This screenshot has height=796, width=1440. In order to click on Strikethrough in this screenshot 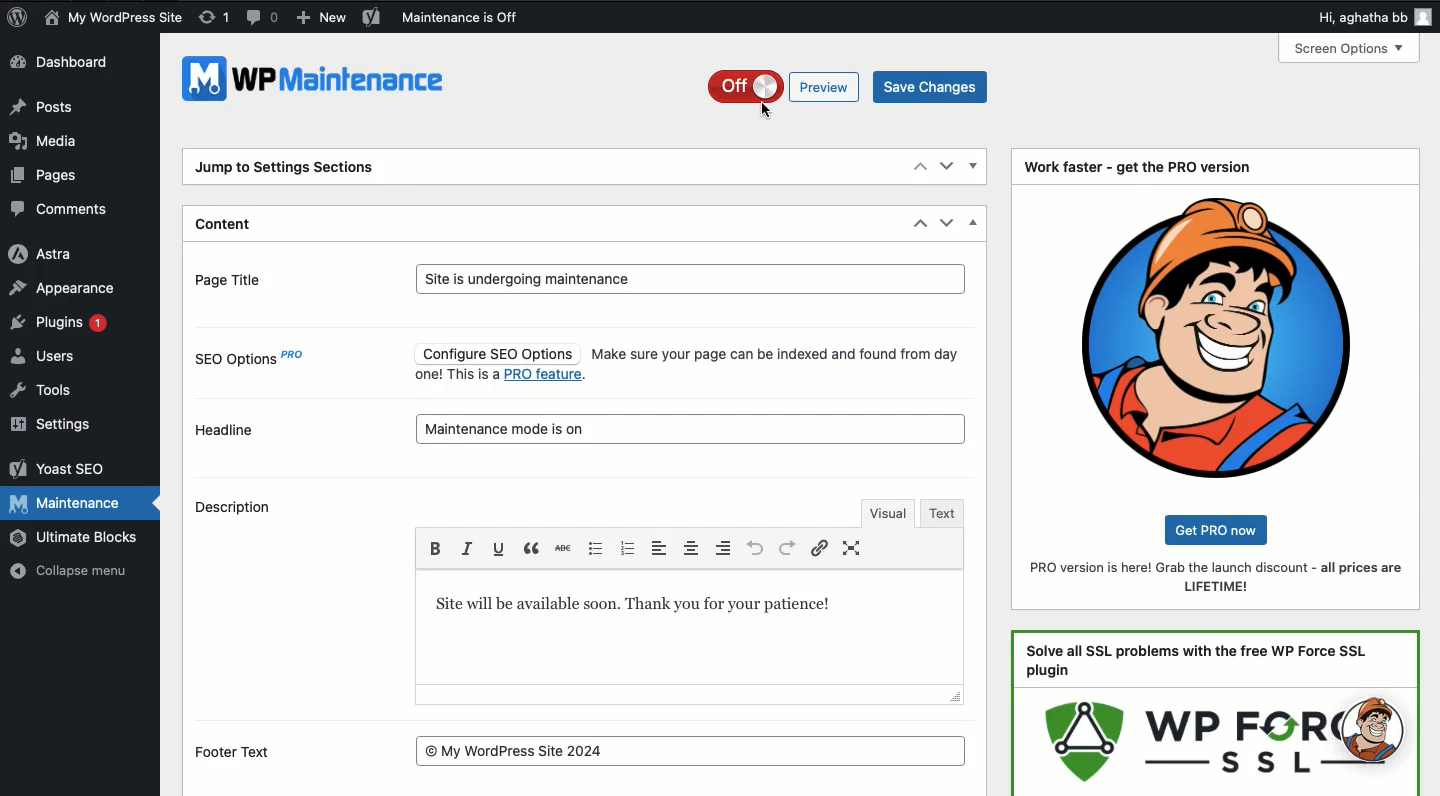, I will do `click(562, 549)`.